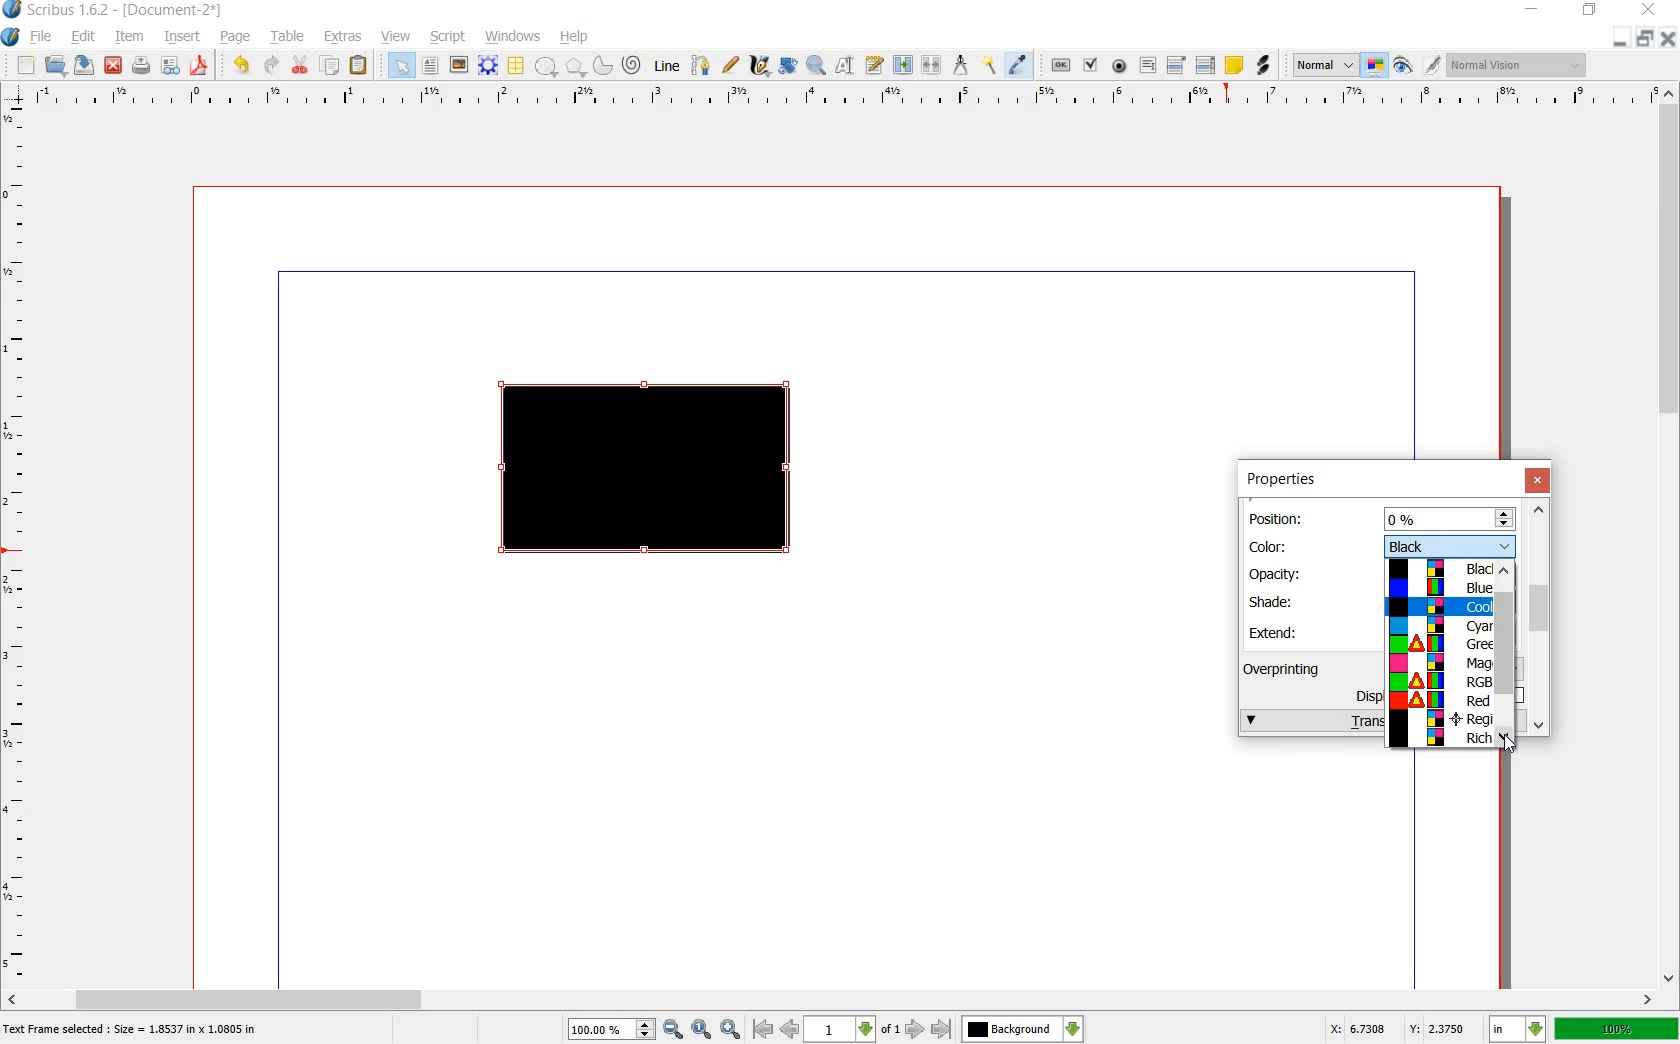 The height and width of the screenshot is (1044, 1680). What do you see at coordinates (512, 37) in the screenshot?
I see `windows` at bounding box center [512, 37].